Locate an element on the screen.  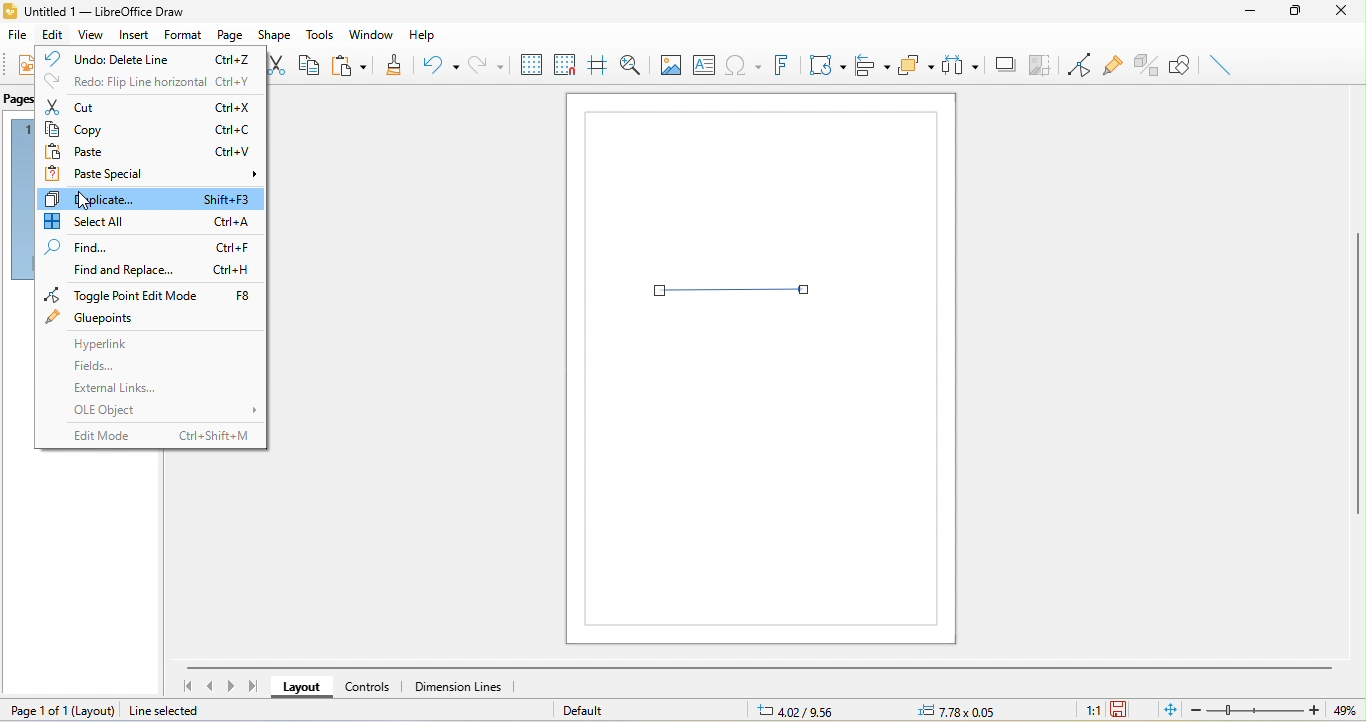
zoom and pan is located at coordinates (628, 63).